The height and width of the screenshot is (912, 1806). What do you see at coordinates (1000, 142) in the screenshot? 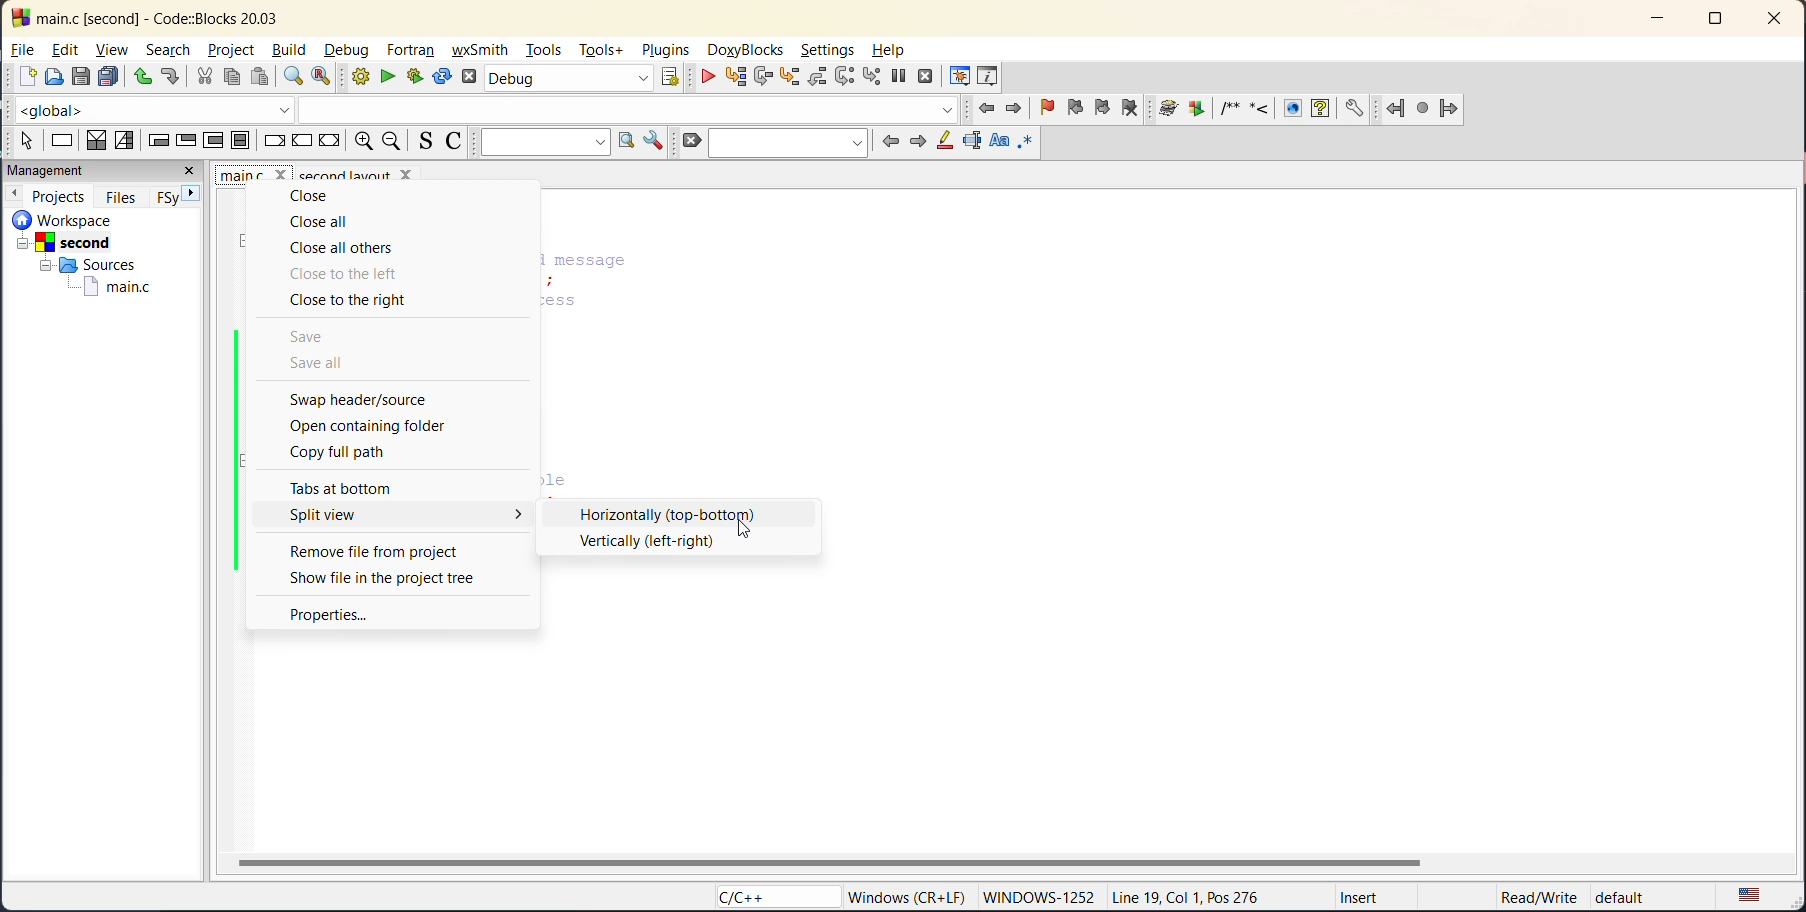
I see `match case` at bounding box center [1000, 142].